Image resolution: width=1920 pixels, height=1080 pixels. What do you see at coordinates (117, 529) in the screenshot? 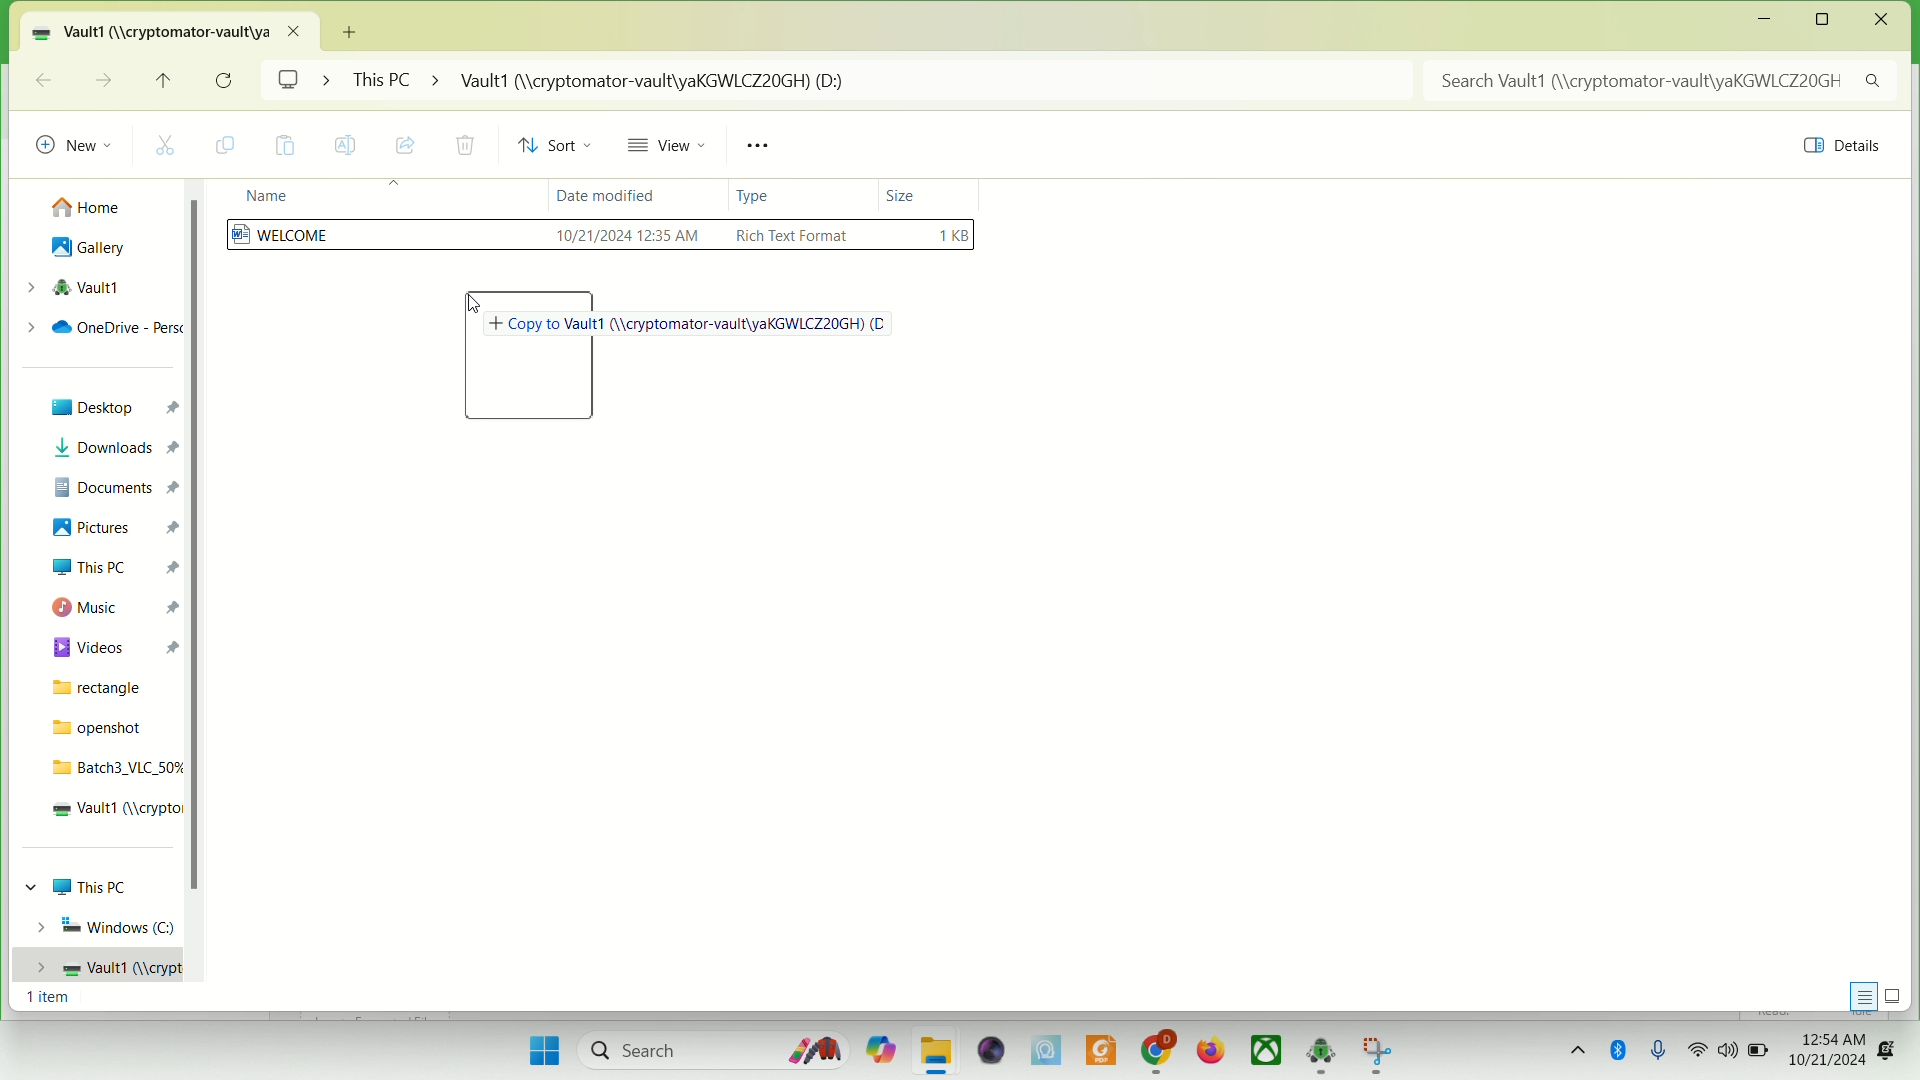
I see `pictures` at bounding box center [117, 529].